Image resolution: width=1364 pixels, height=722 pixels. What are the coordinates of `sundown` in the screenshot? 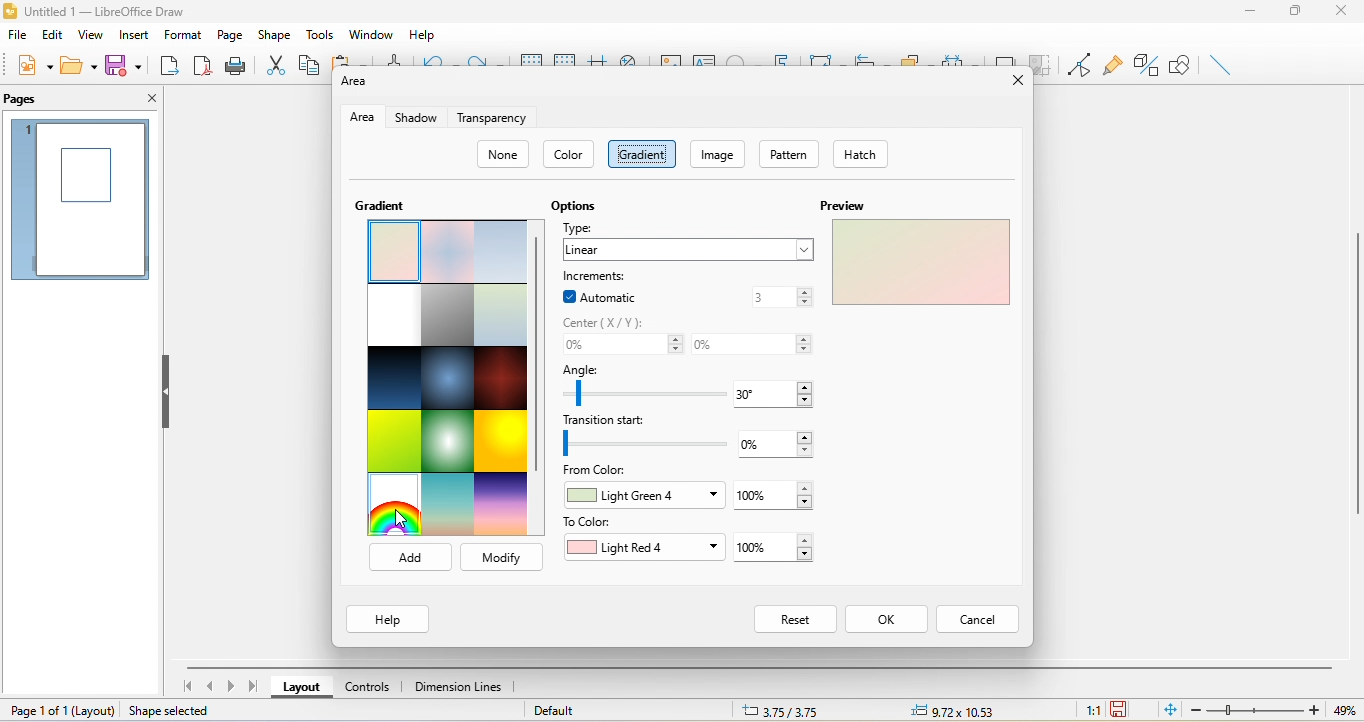 It's located at (500, 504).